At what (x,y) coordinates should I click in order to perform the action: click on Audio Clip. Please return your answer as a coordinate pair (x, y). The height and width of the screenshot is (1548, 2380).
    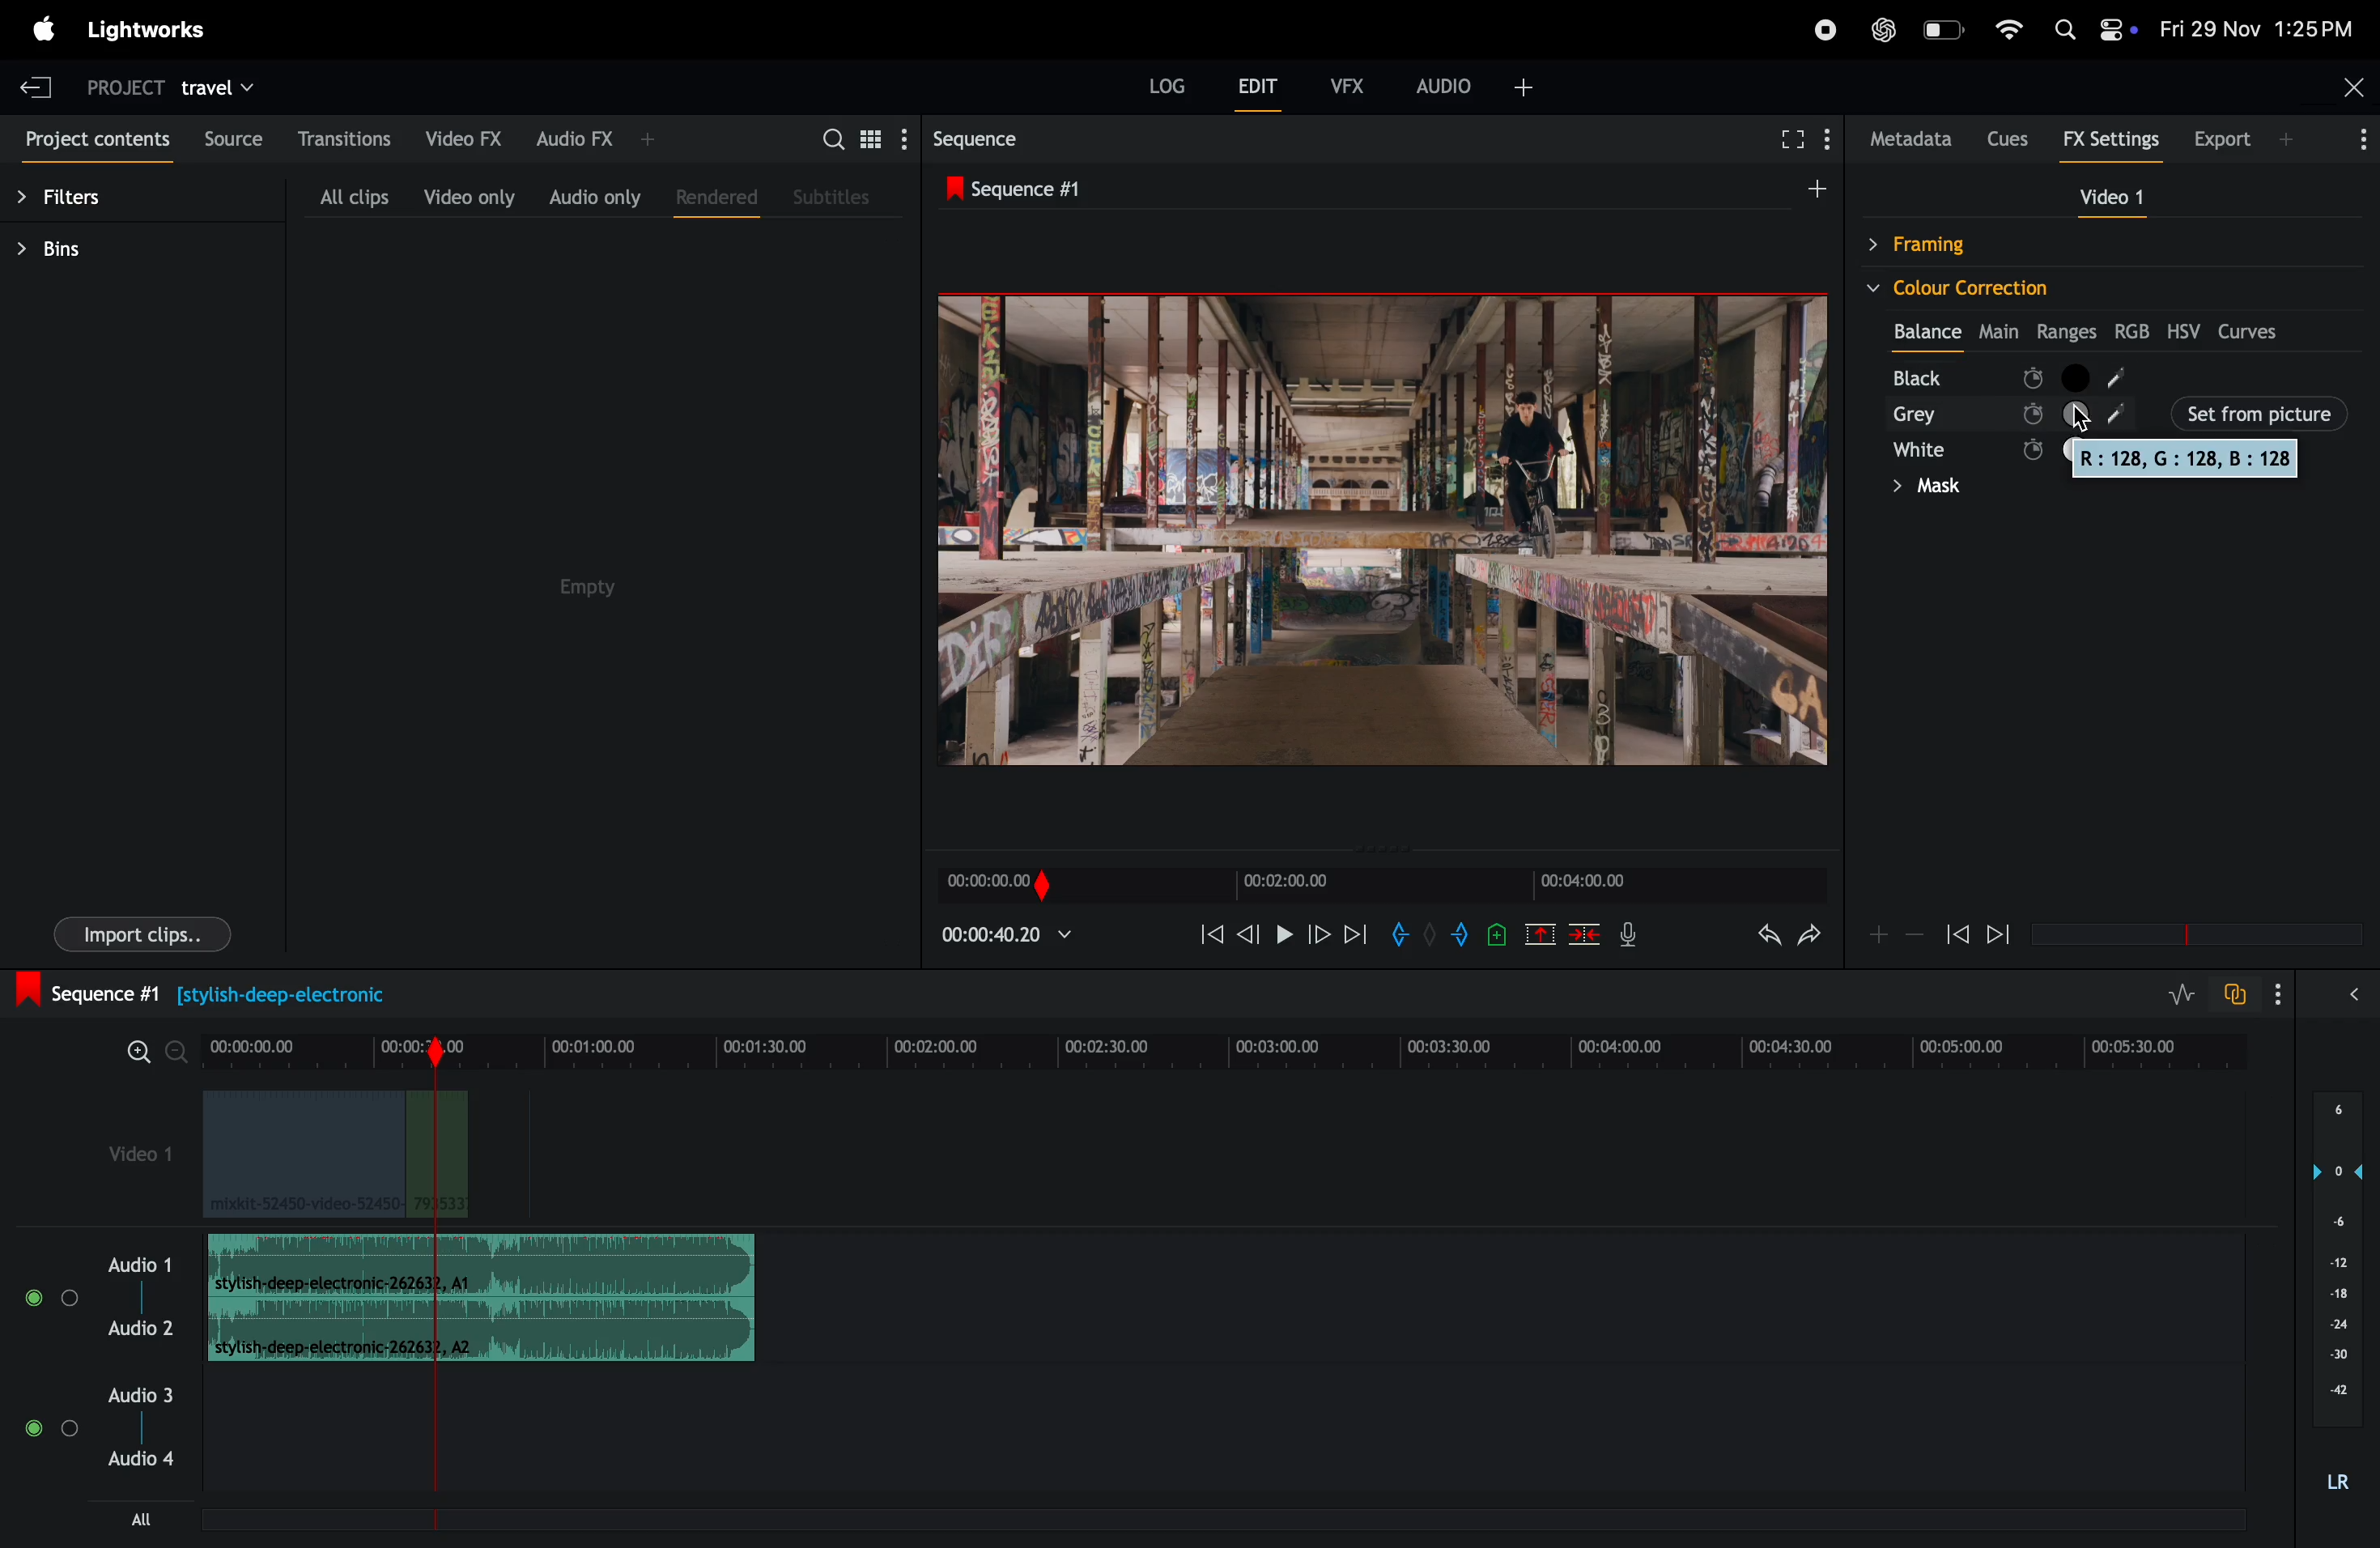
    Looking at the image, I should click on (481, 1328).